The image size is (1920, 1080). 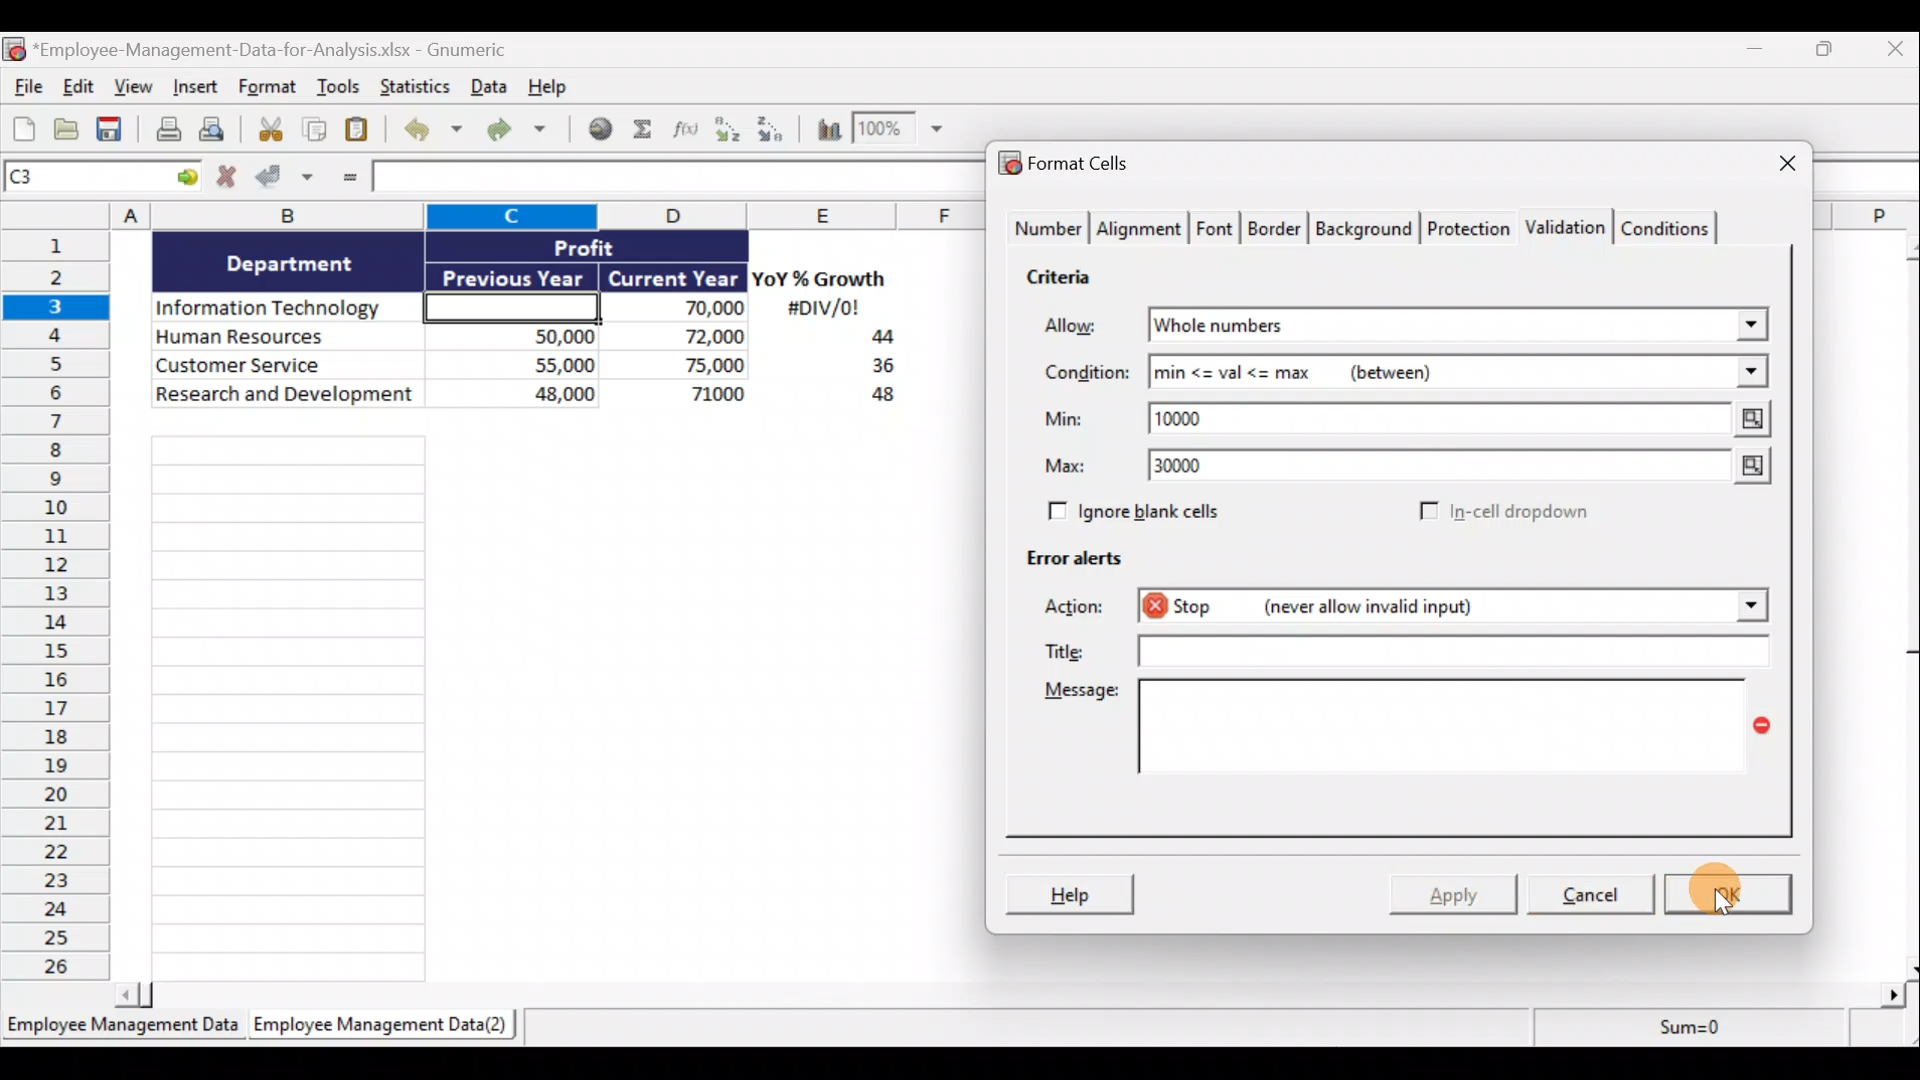 What do you see at coordinates (287, 179) in the screenshot?
I see `Accept changes` at bounding box center [287, 179].